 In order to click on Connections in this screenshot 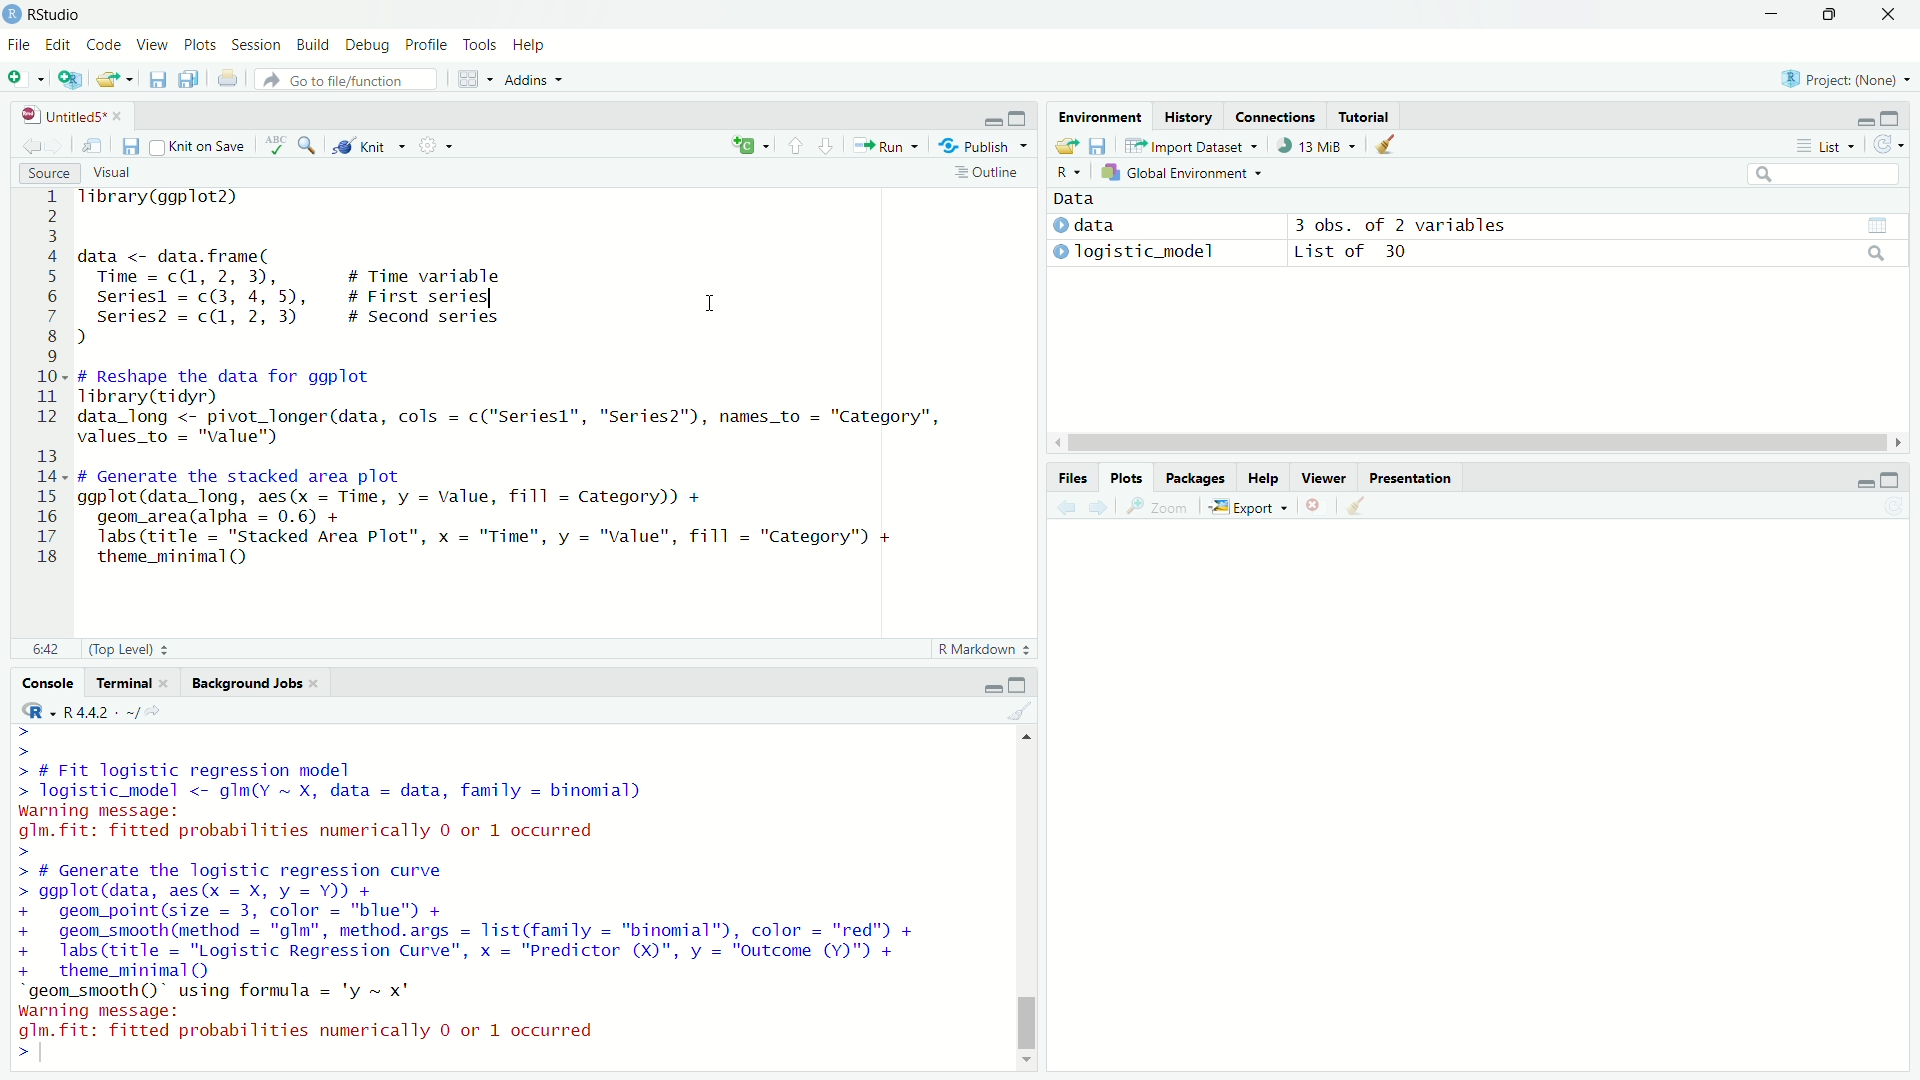, I will do `click(1277, 116)`.